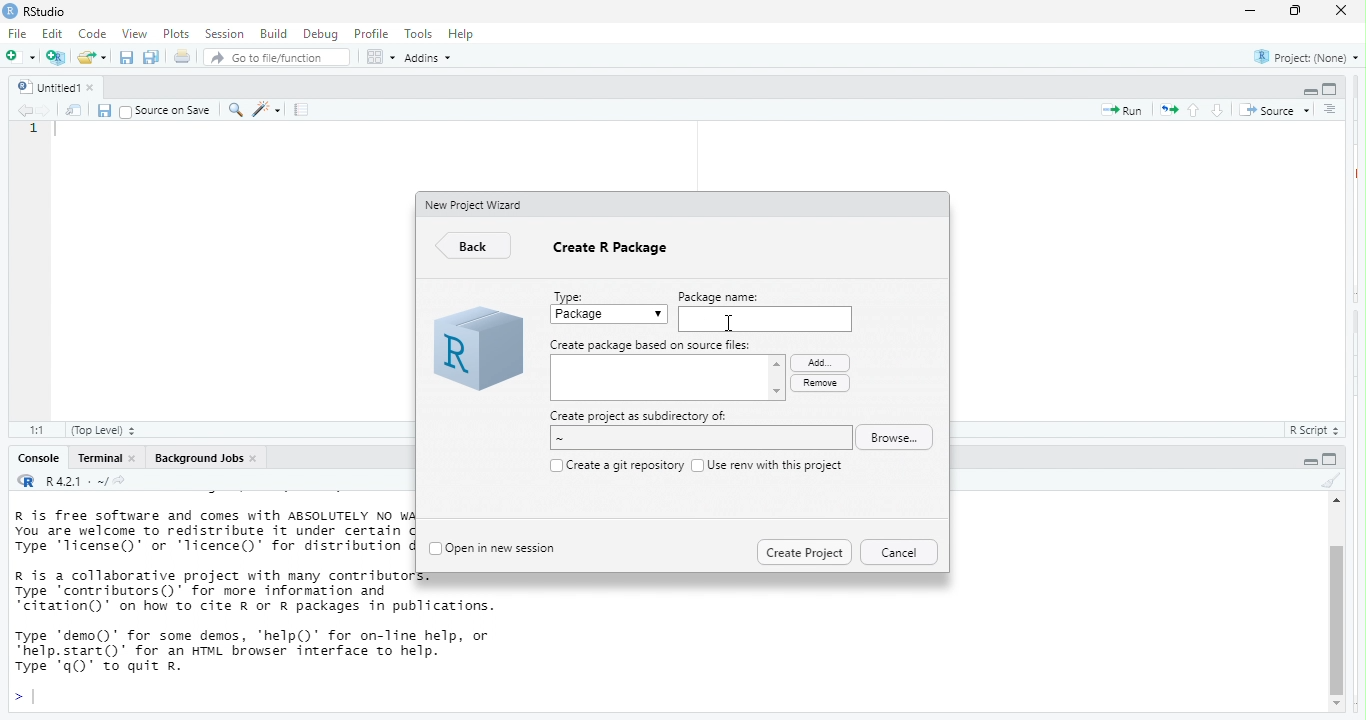  I want to click on Package name:, so click(731, 295).